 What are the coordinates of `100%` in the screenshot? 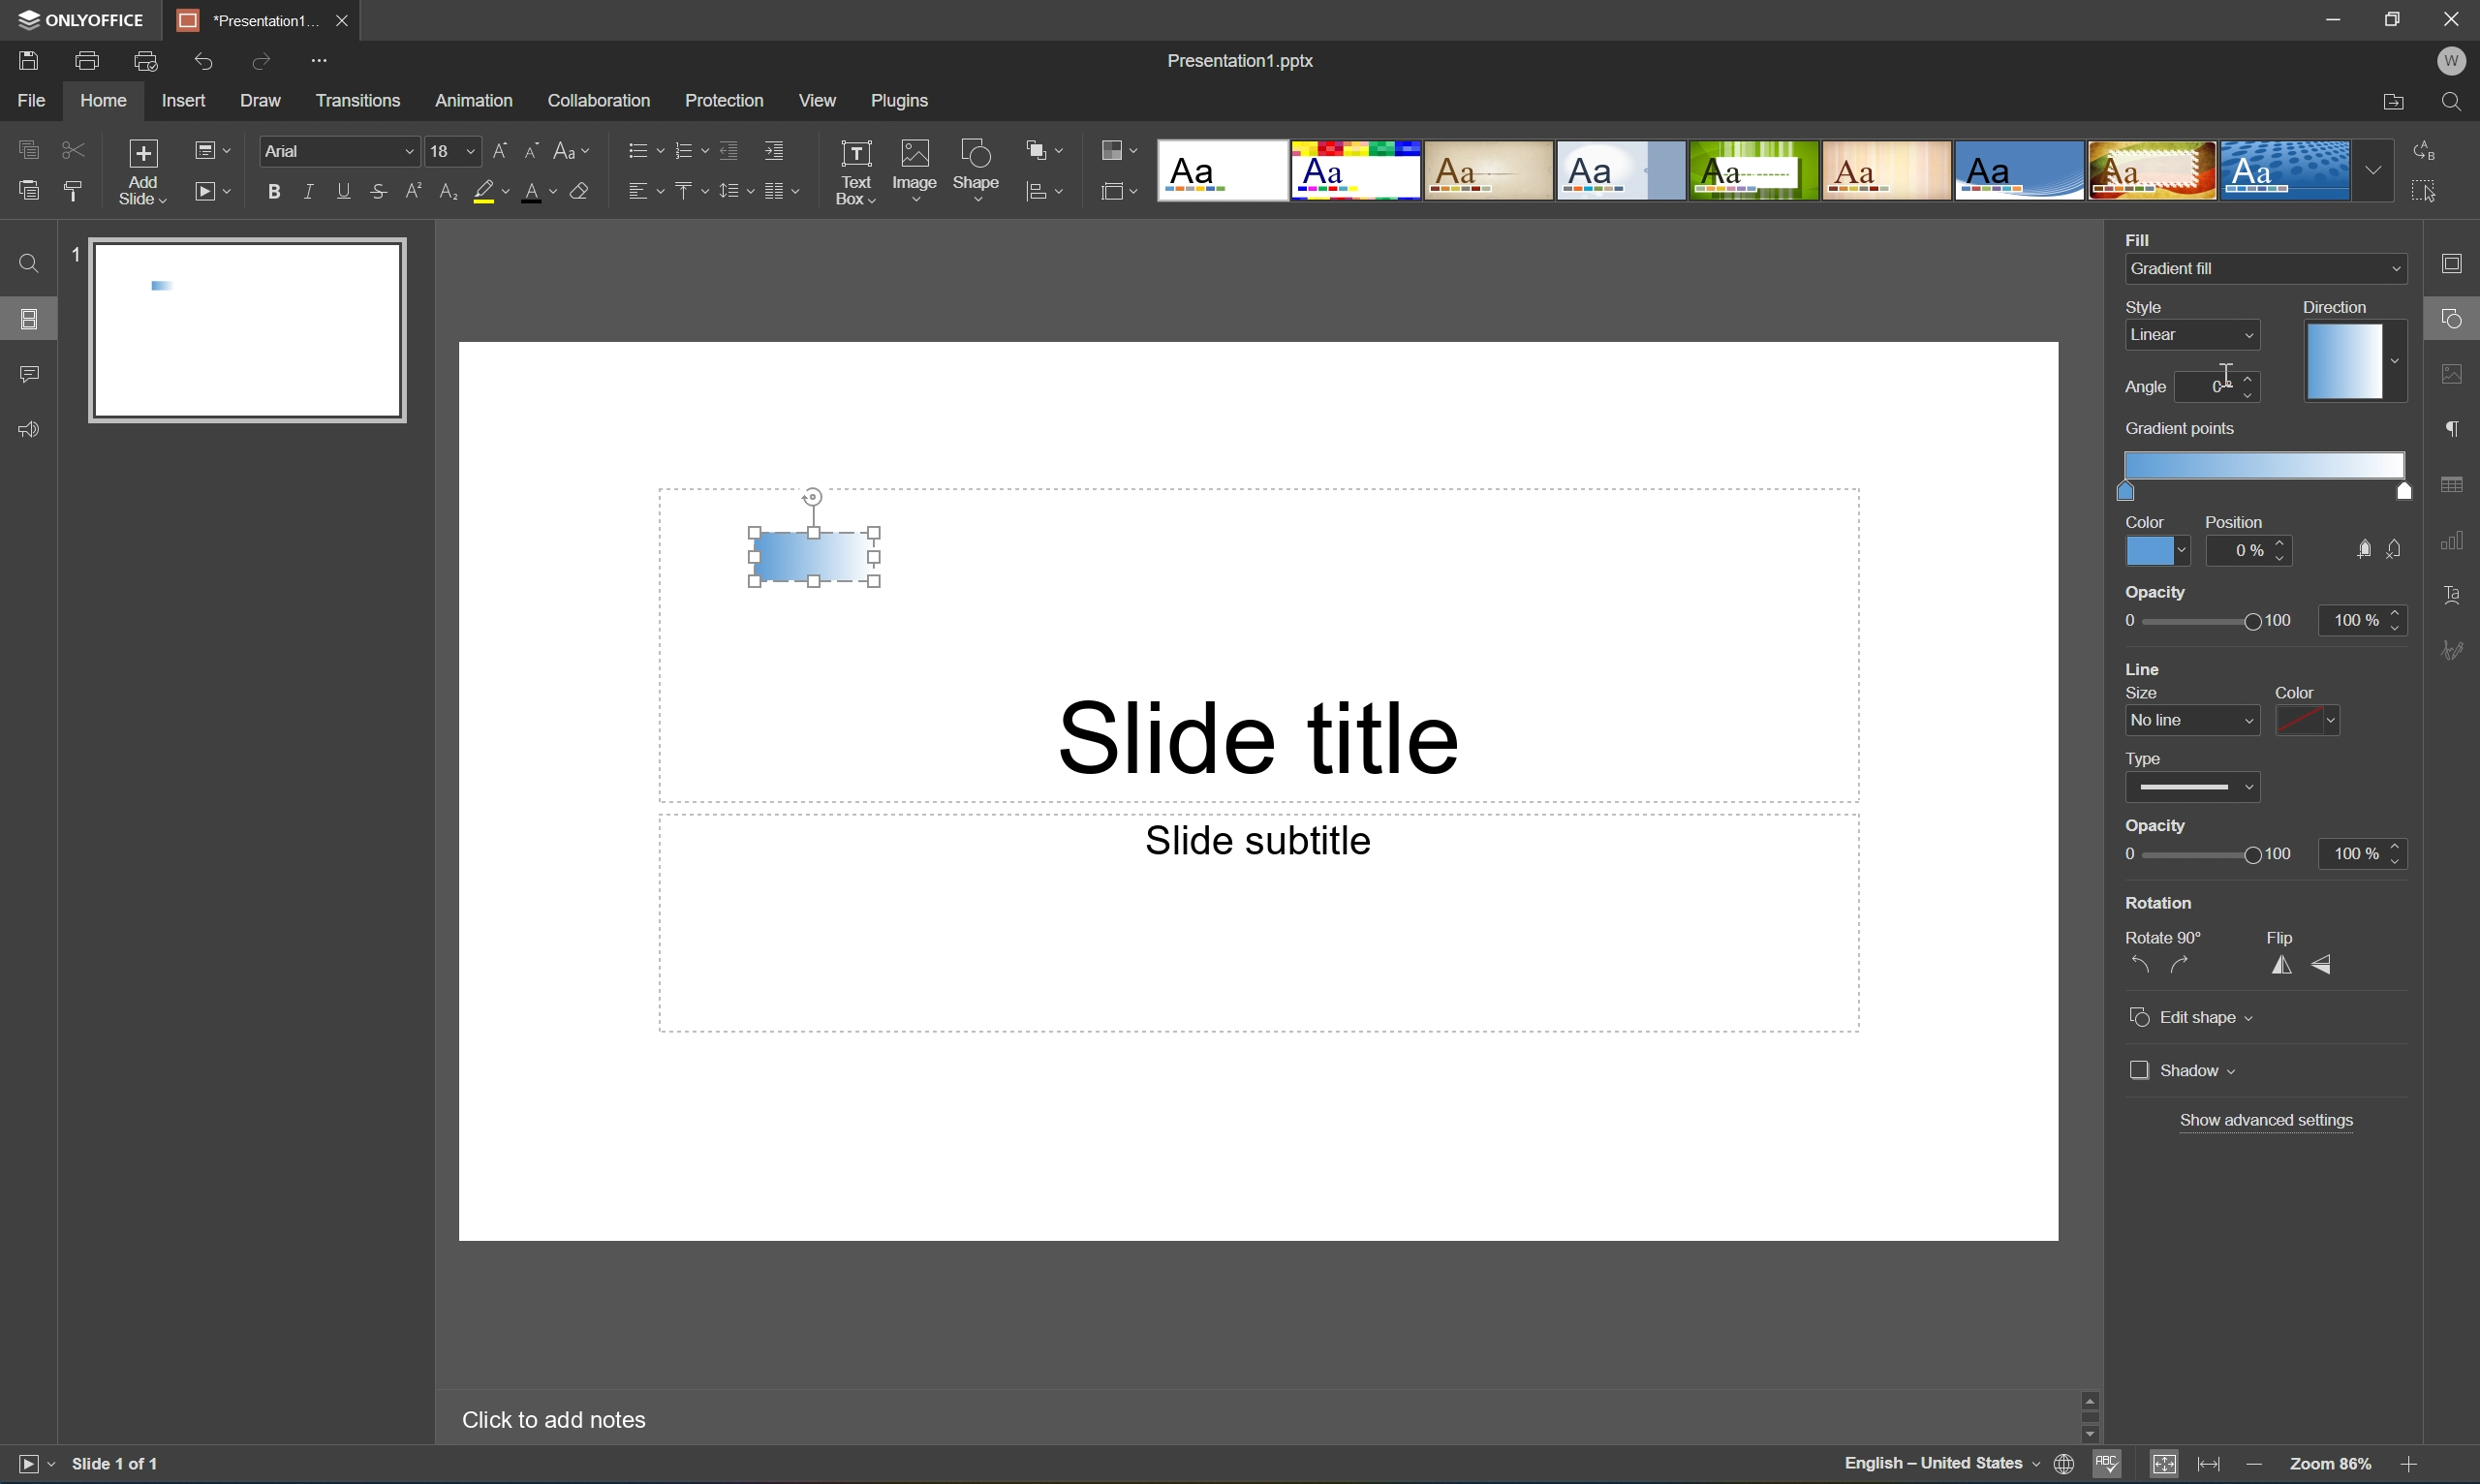 It's located at (2362, 620).